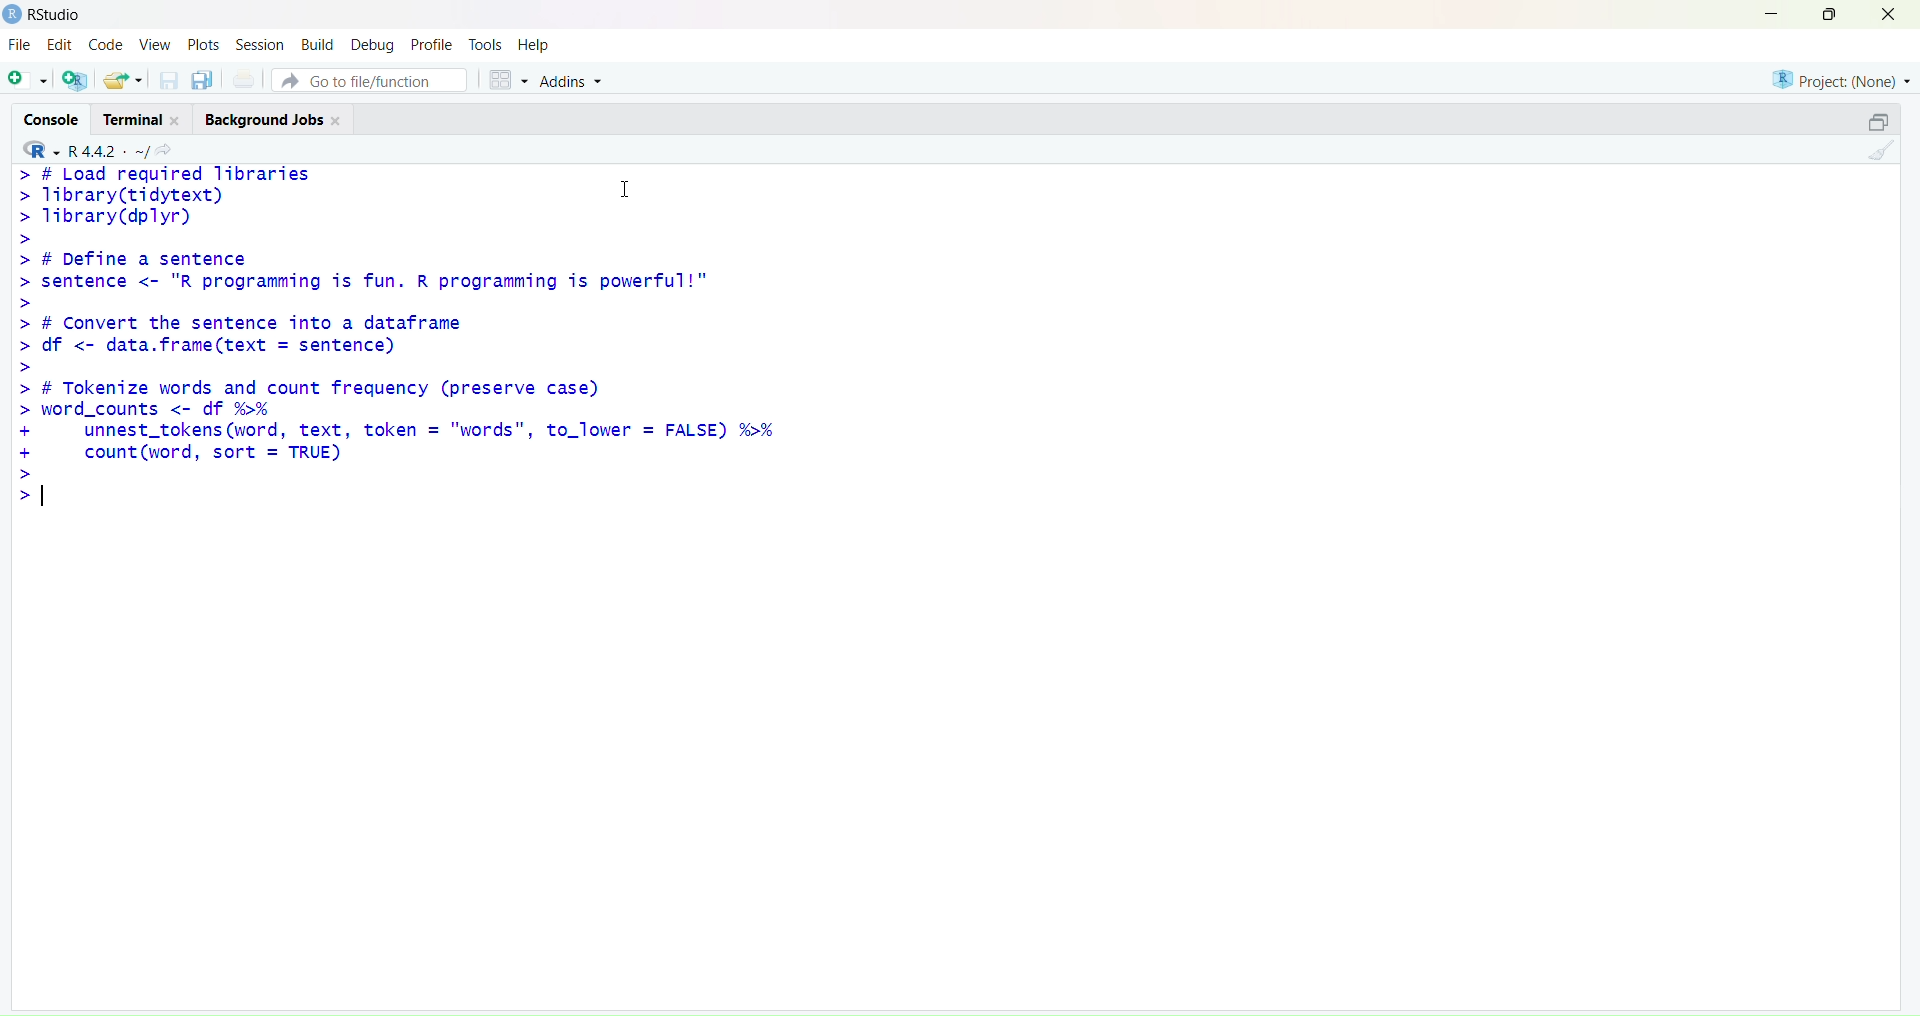 The image size is (1920, 1016). Describe the element at coordinates (260, 45) in the screenshot. I see `session` at that location.